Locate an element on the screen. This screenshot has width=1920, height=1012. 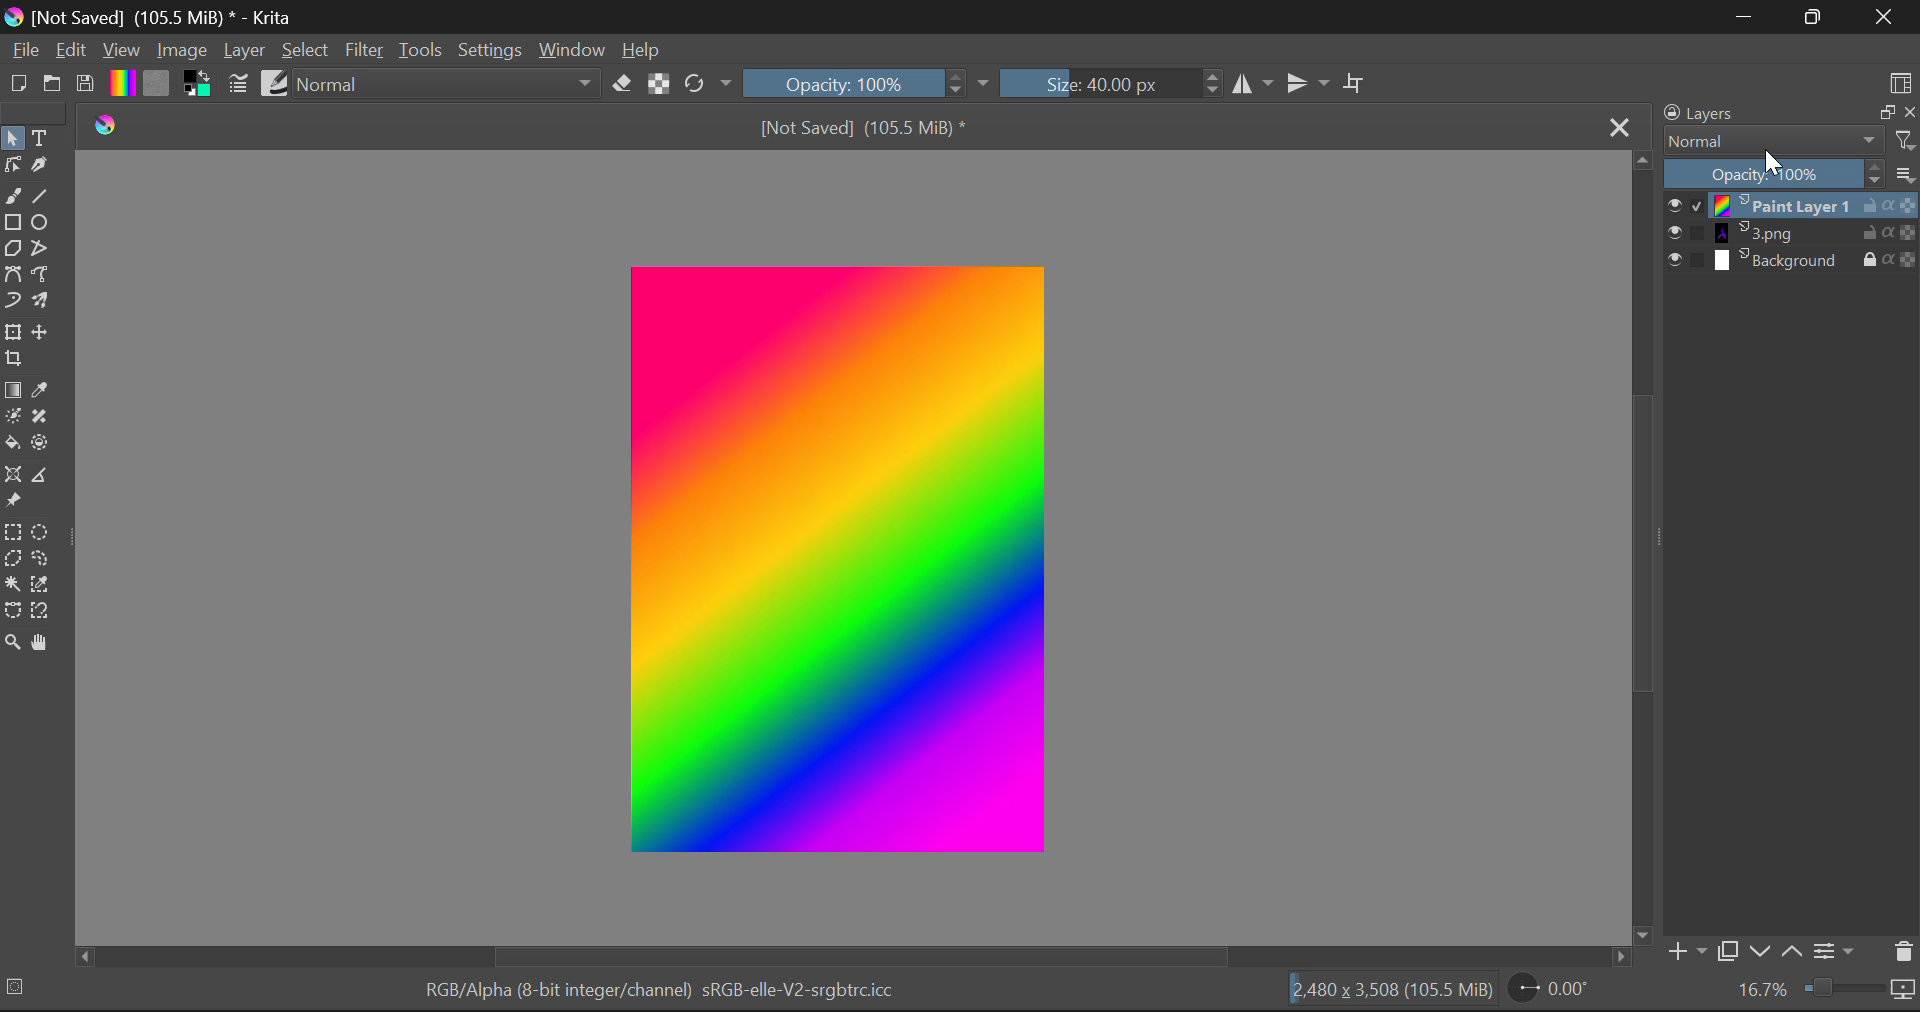
Freehand Path Tool is located at coordinates (38, 275).